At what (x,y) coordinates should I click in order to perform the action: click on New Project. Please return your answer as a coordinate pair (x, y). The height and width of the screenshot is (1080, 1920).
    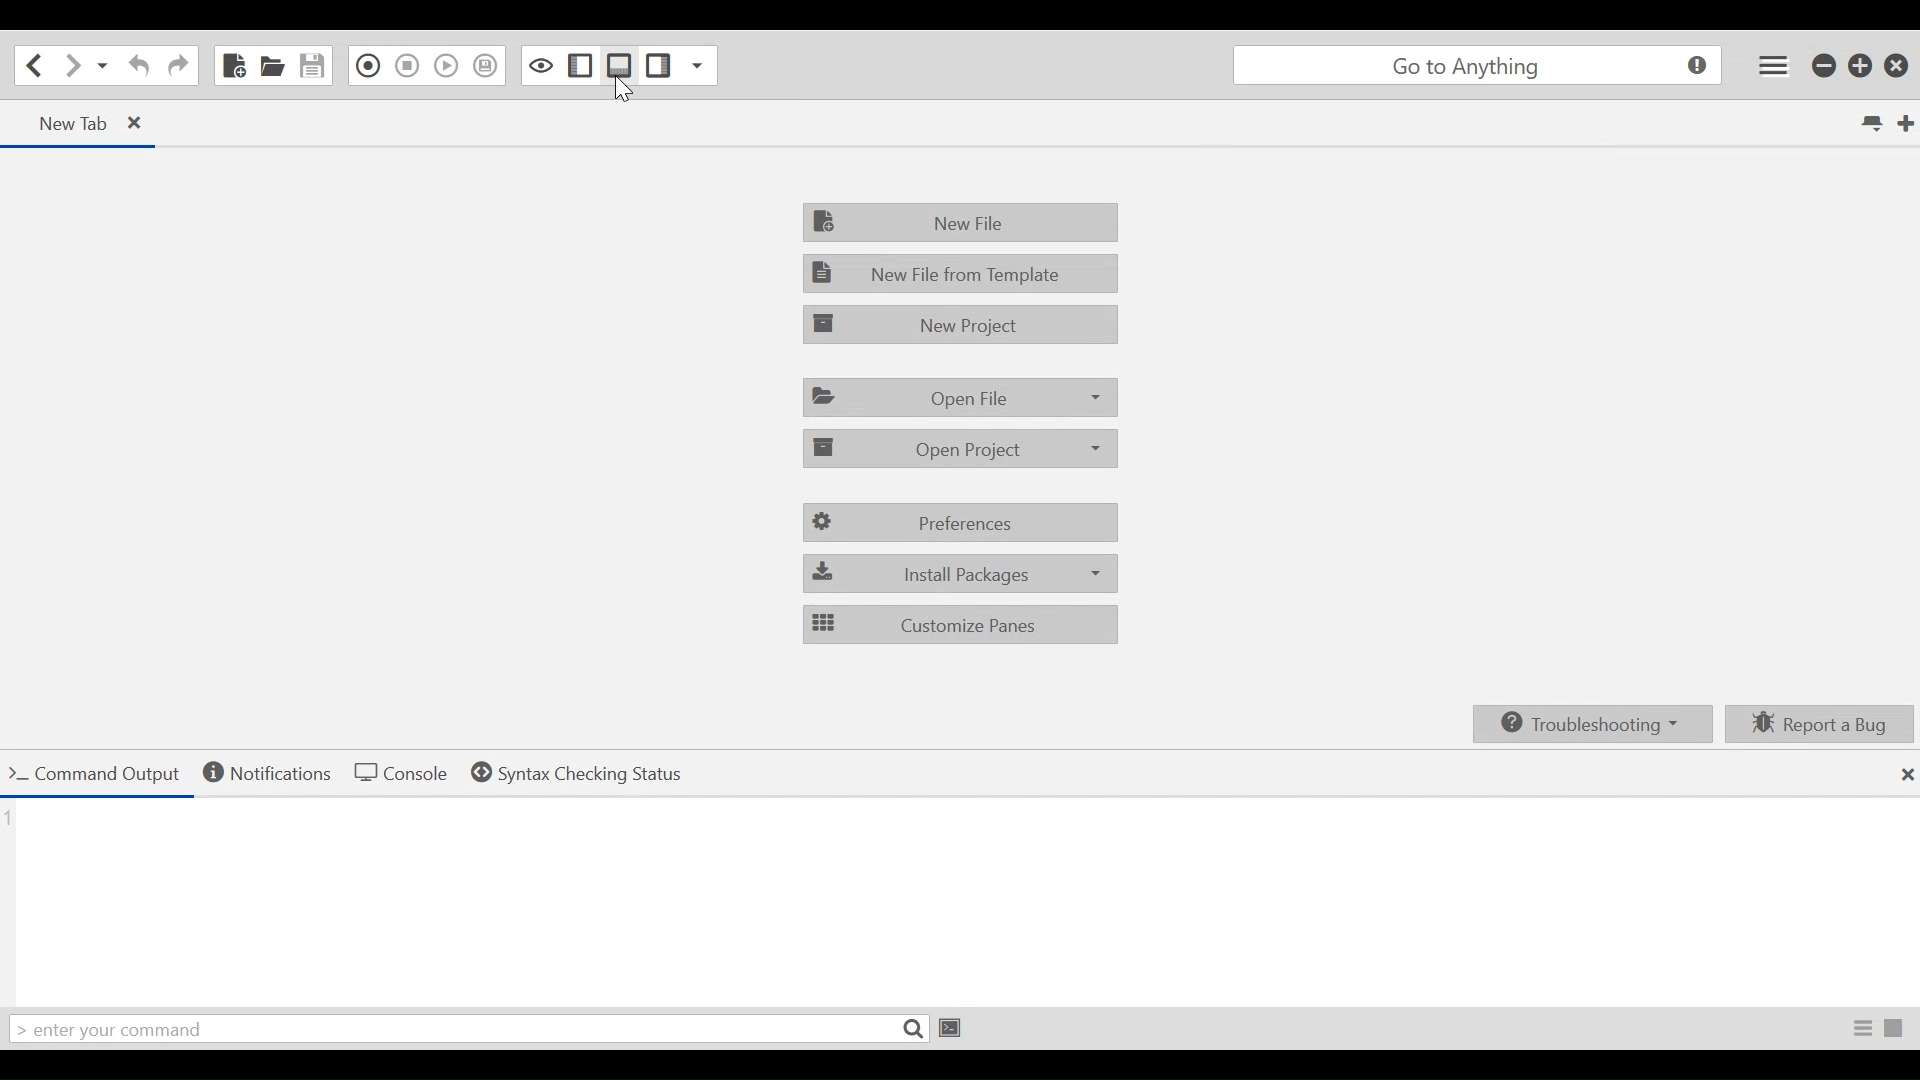
    Looking at the image, I should click on (959, 324).